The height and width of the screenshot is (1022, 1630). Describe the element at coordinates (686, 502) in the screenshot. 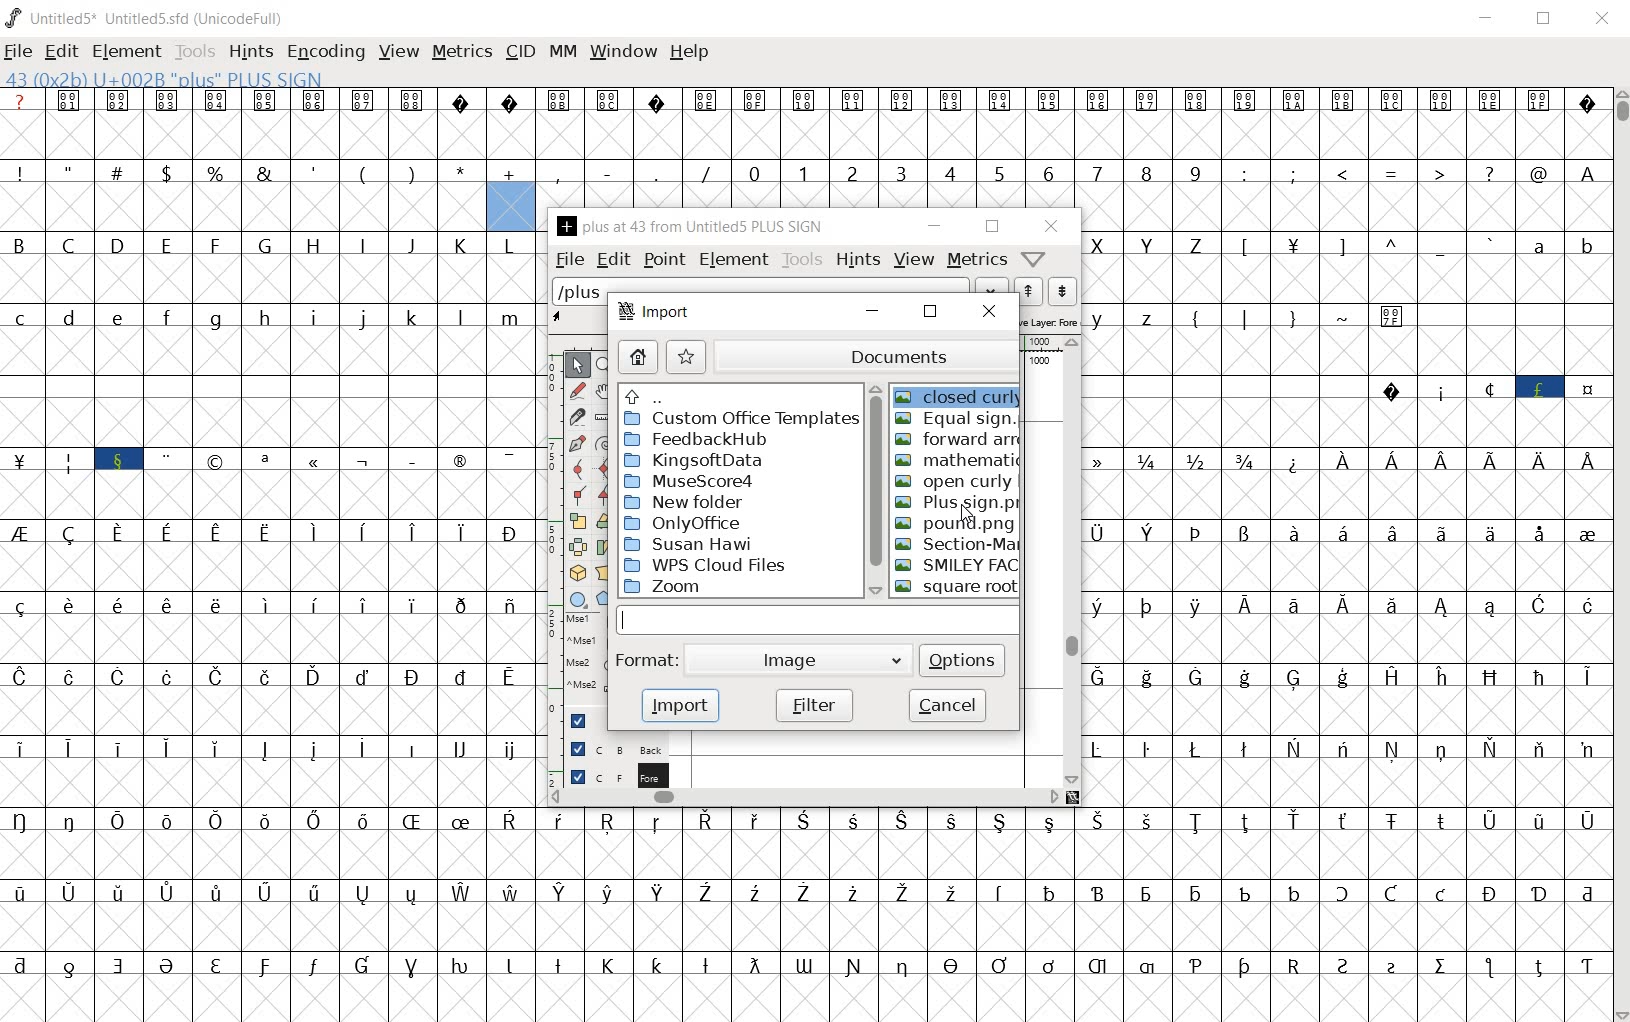

I see `New folder` at that location.